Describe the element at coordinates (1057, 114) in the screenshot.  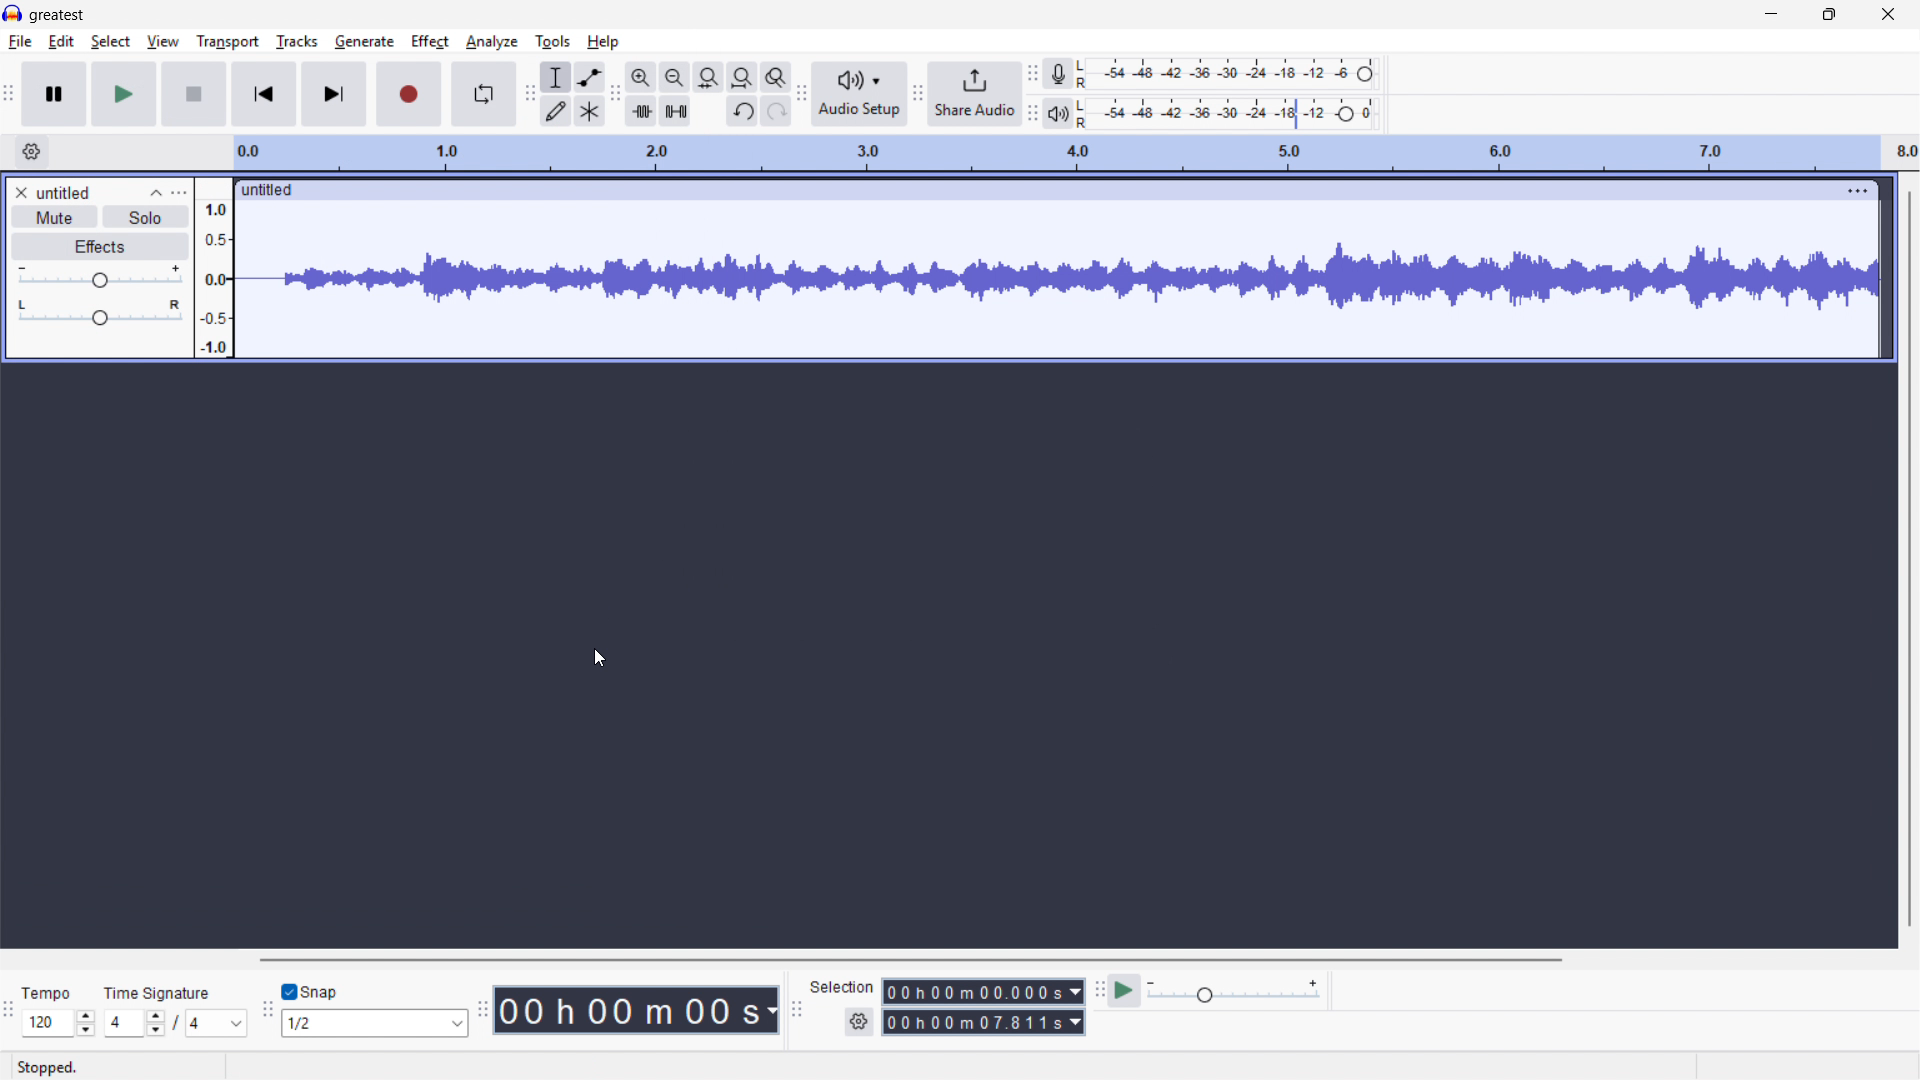
I see `playback metre` at that location.